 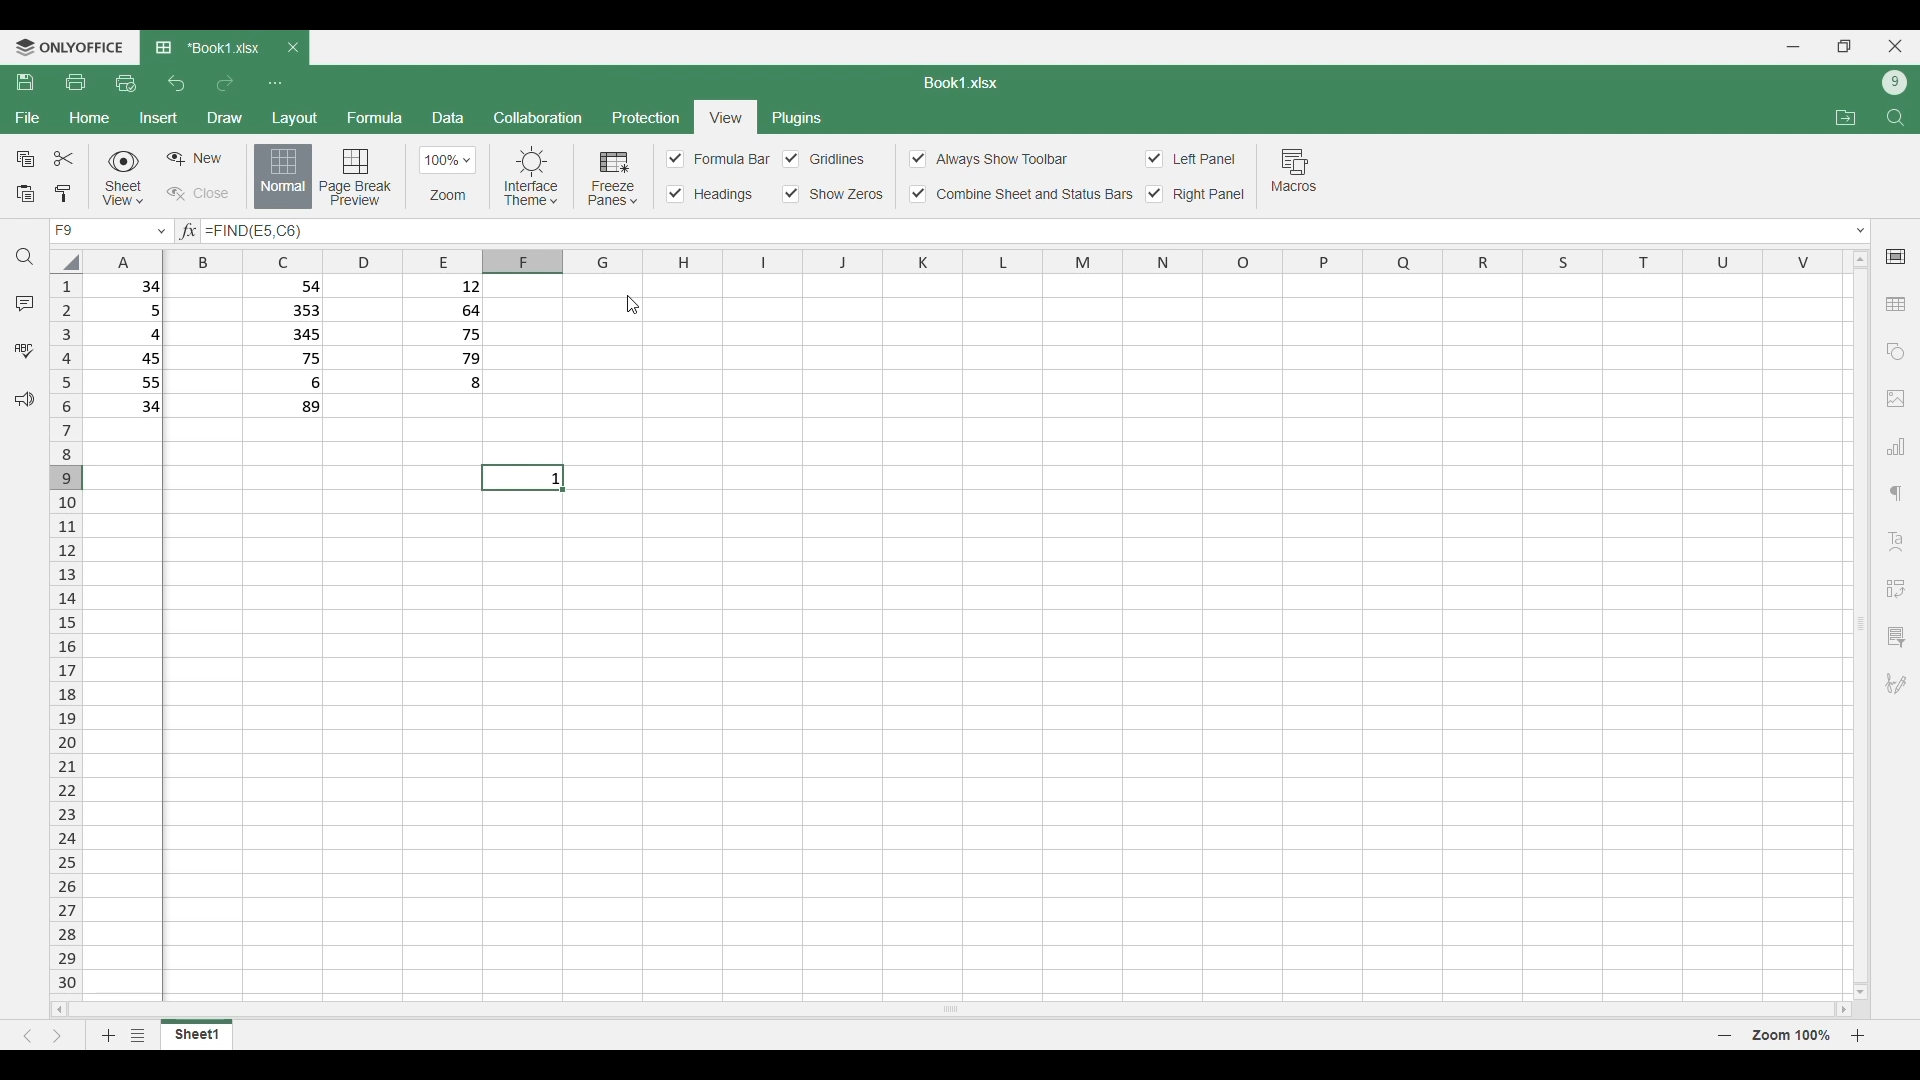 What do you see at coordinates (178, 84) in the screenshot?
I see `Undo` at bounding box center [178, 84].